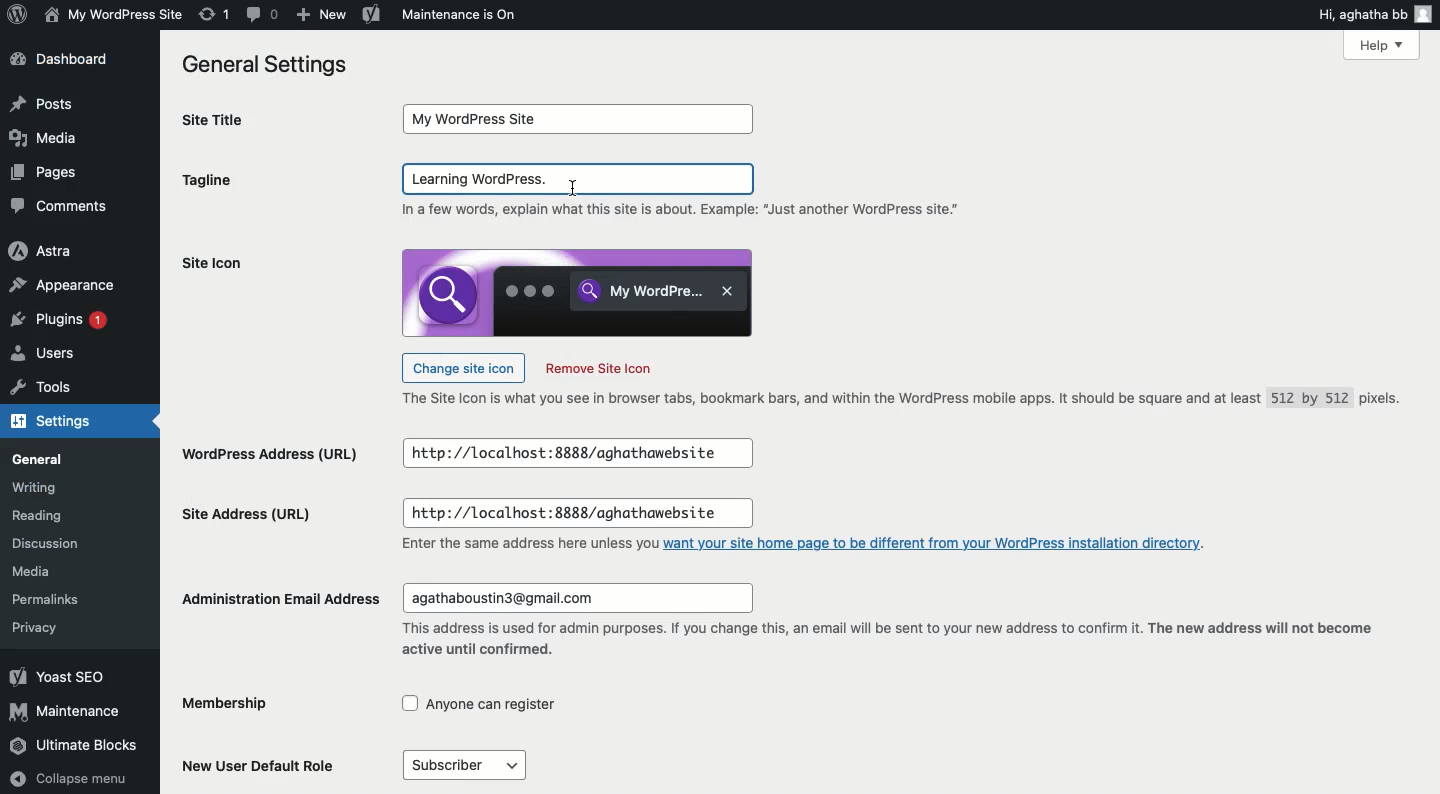 Image resolution: width=1440 pixels, height=794 pixels. Describe the element at coordinates (463, 366) in the screenshot. I see `Change` at that location.